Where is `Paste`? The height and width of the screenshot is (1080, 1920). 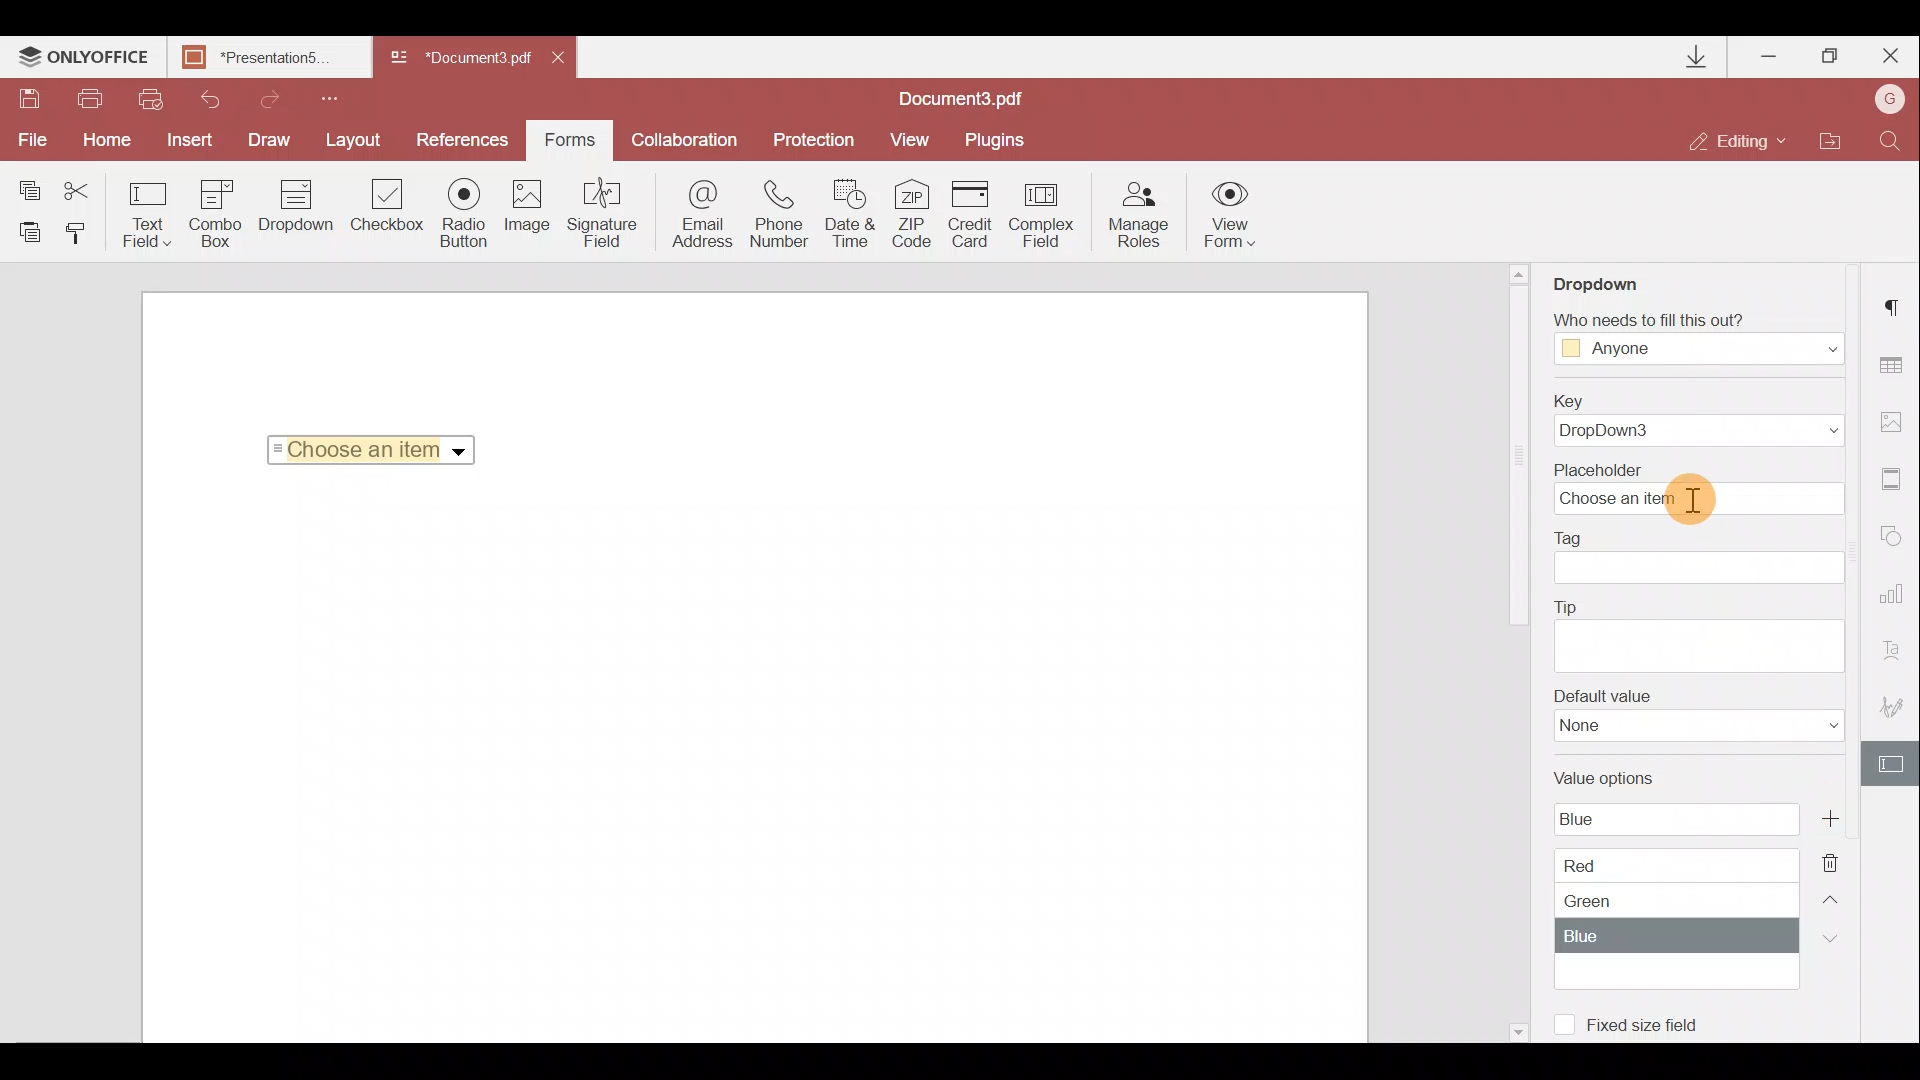 Paste is located at coordinates (28, 235).